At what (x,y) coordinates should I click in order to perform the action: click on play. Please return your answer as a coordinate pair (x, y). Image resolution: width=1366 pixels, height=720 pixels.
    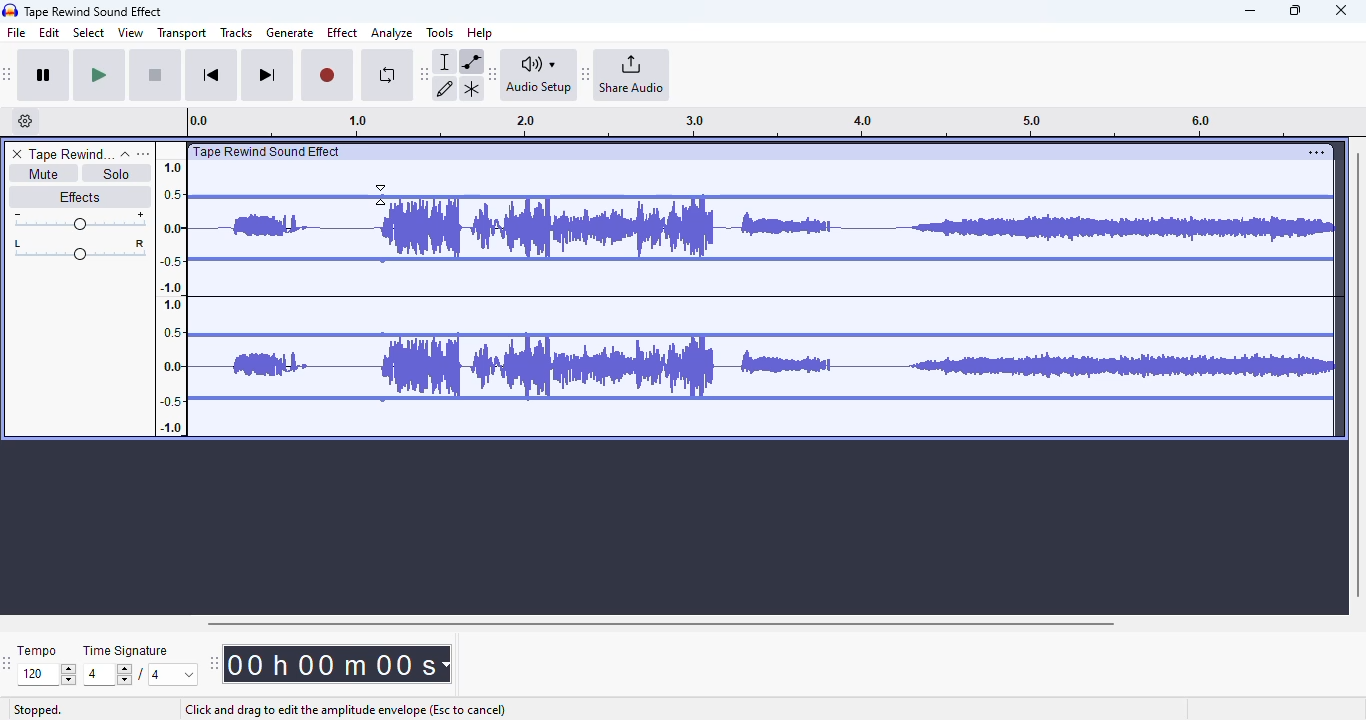
    Looking at the image, I should click on (99, 76).